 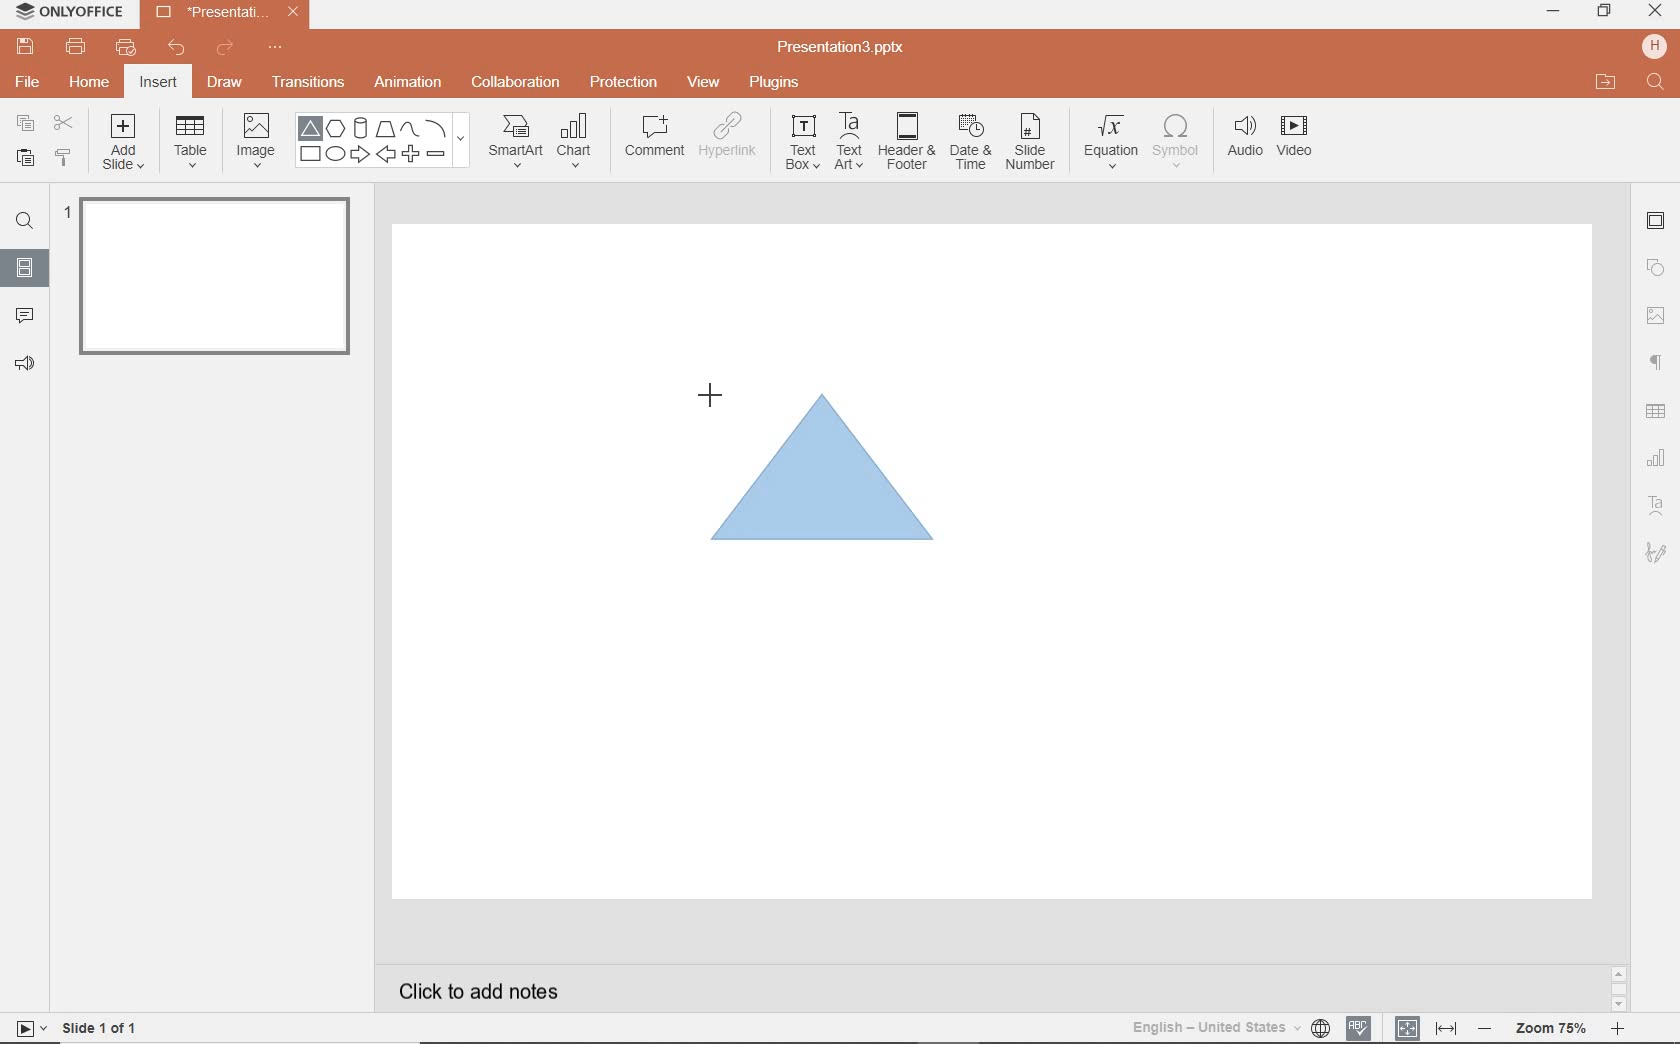 What do you see at coordinates (1655, 12) in the screenshot?
I see `CLOSE` at bounding box center [1655, 12].